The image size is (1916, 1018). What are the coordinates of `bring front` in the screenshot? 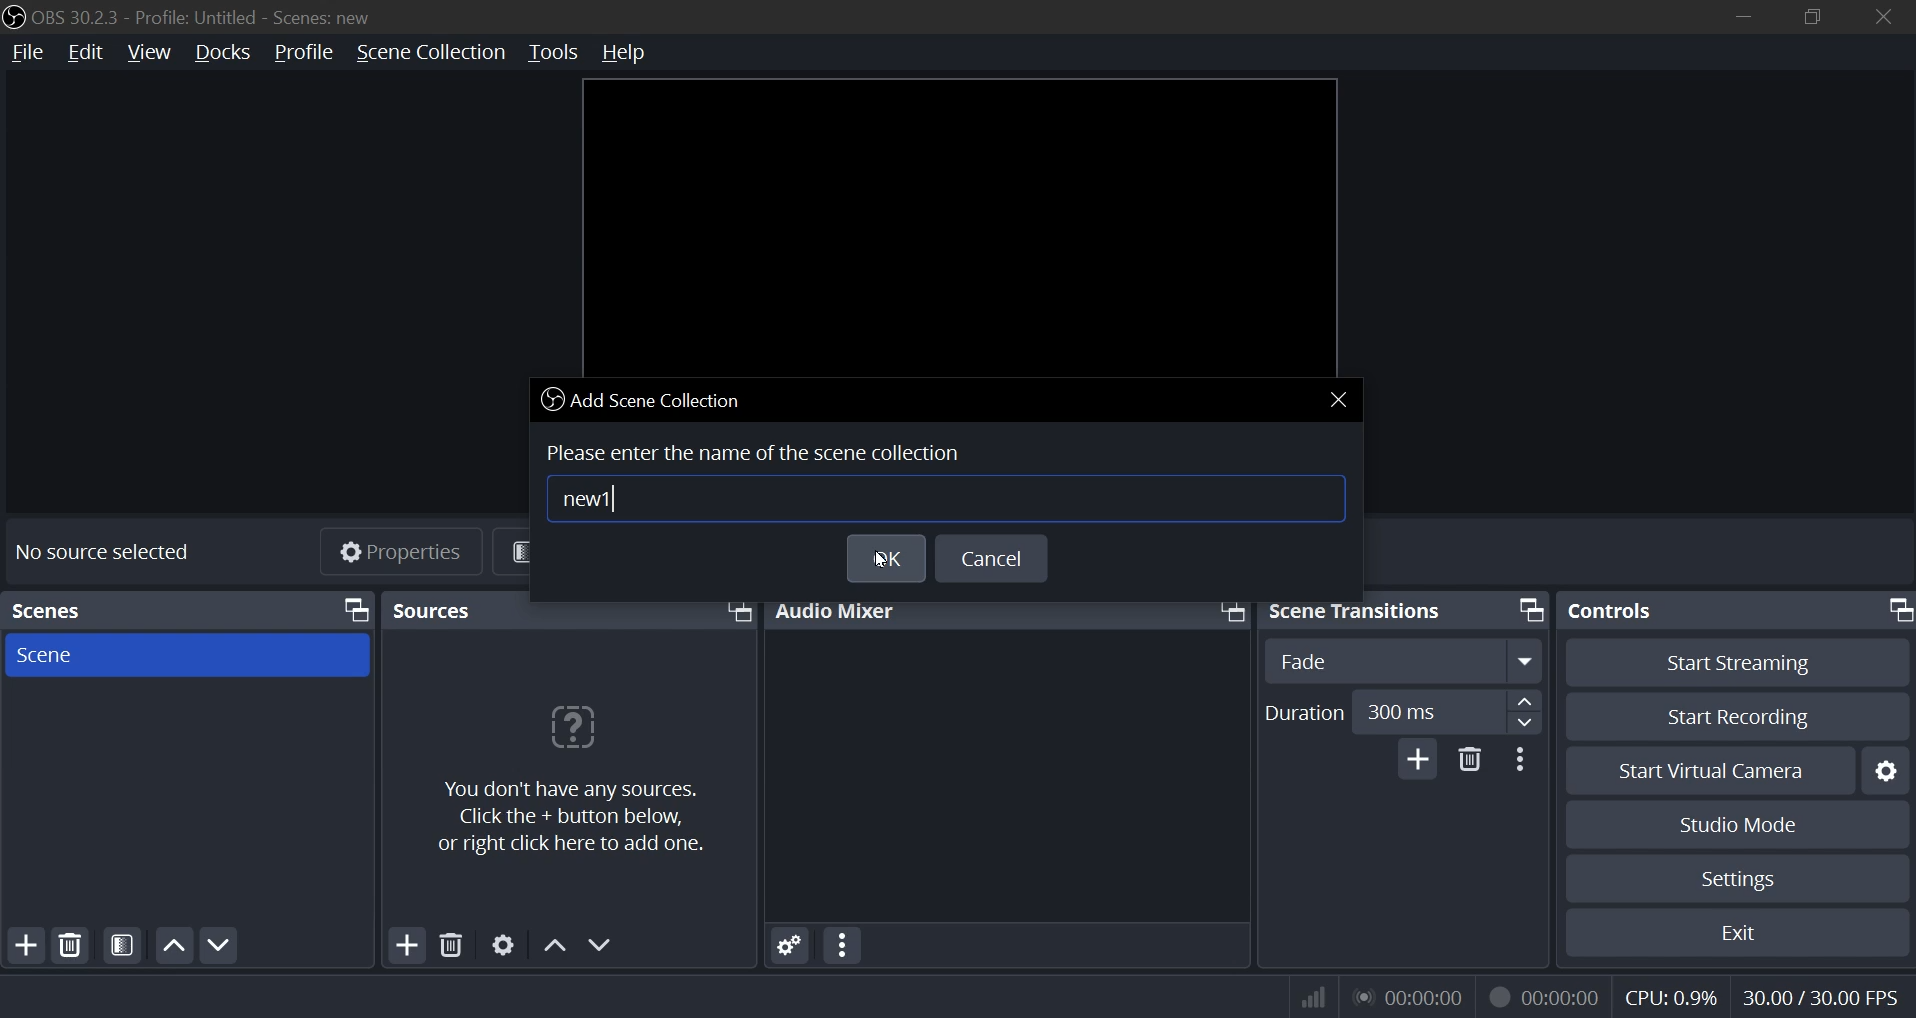 It's located at (737, 612).